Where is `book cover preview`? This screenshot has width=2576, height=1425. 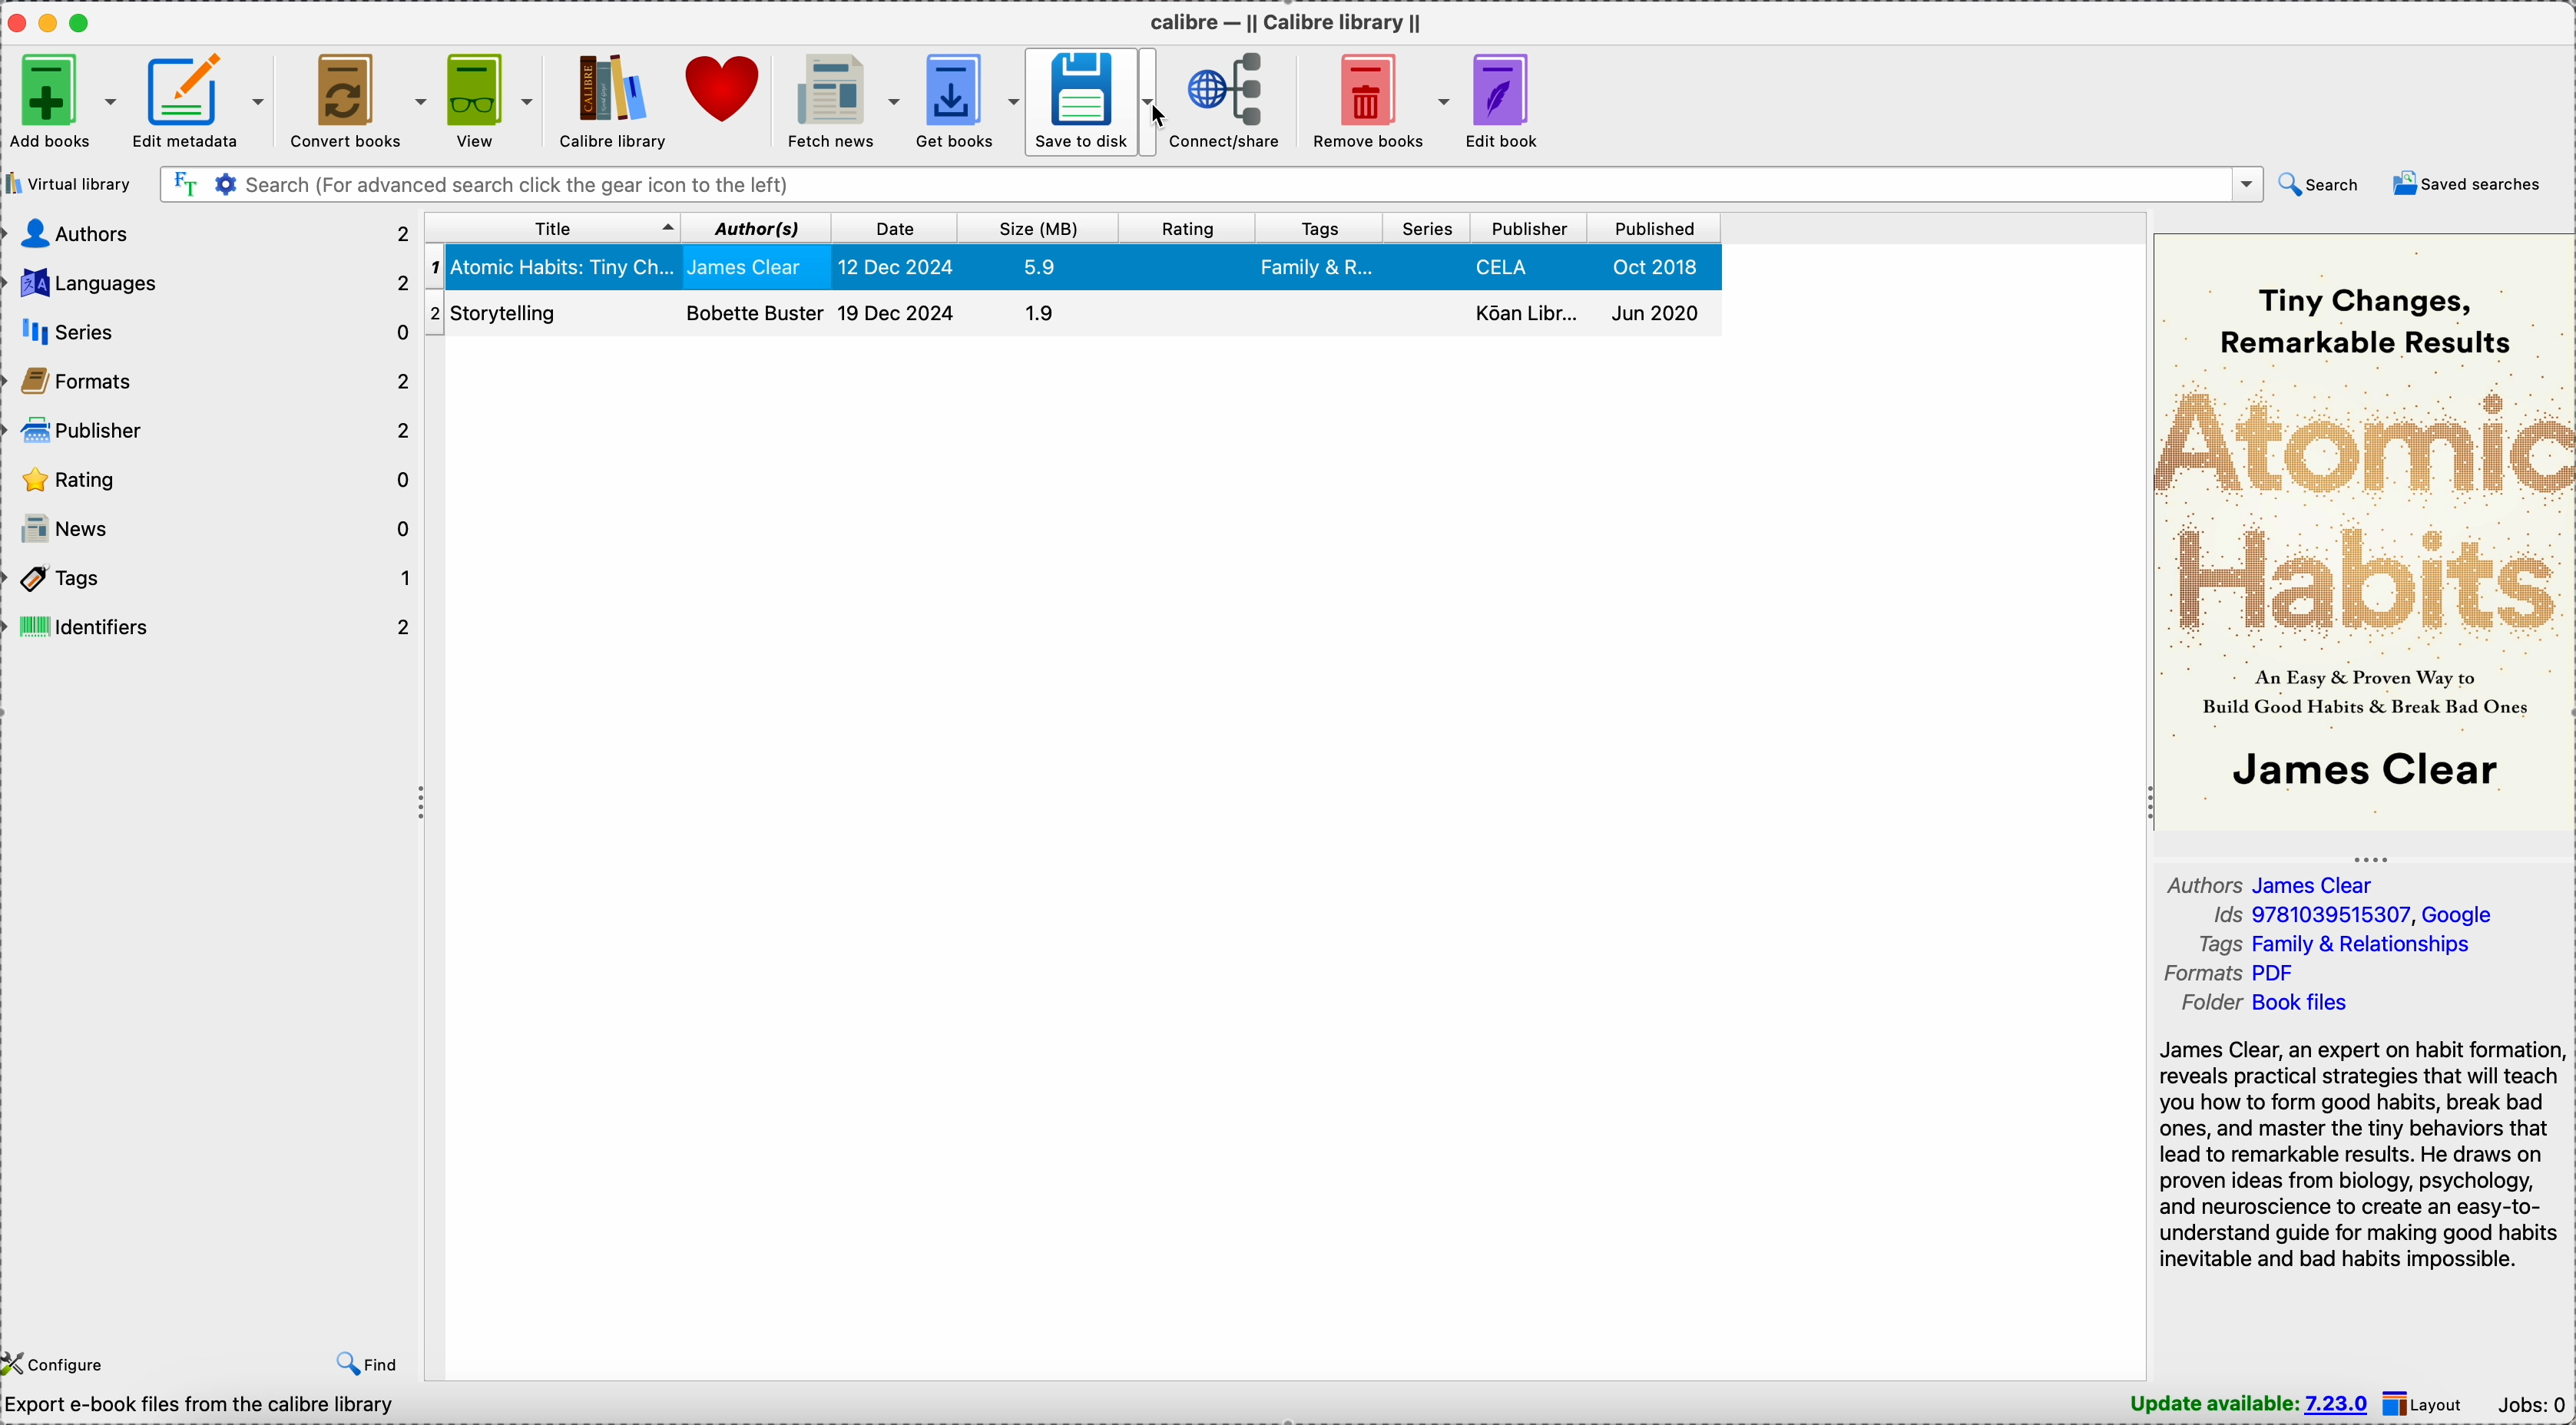 book cover preview is located at coordinates (2362, 531).